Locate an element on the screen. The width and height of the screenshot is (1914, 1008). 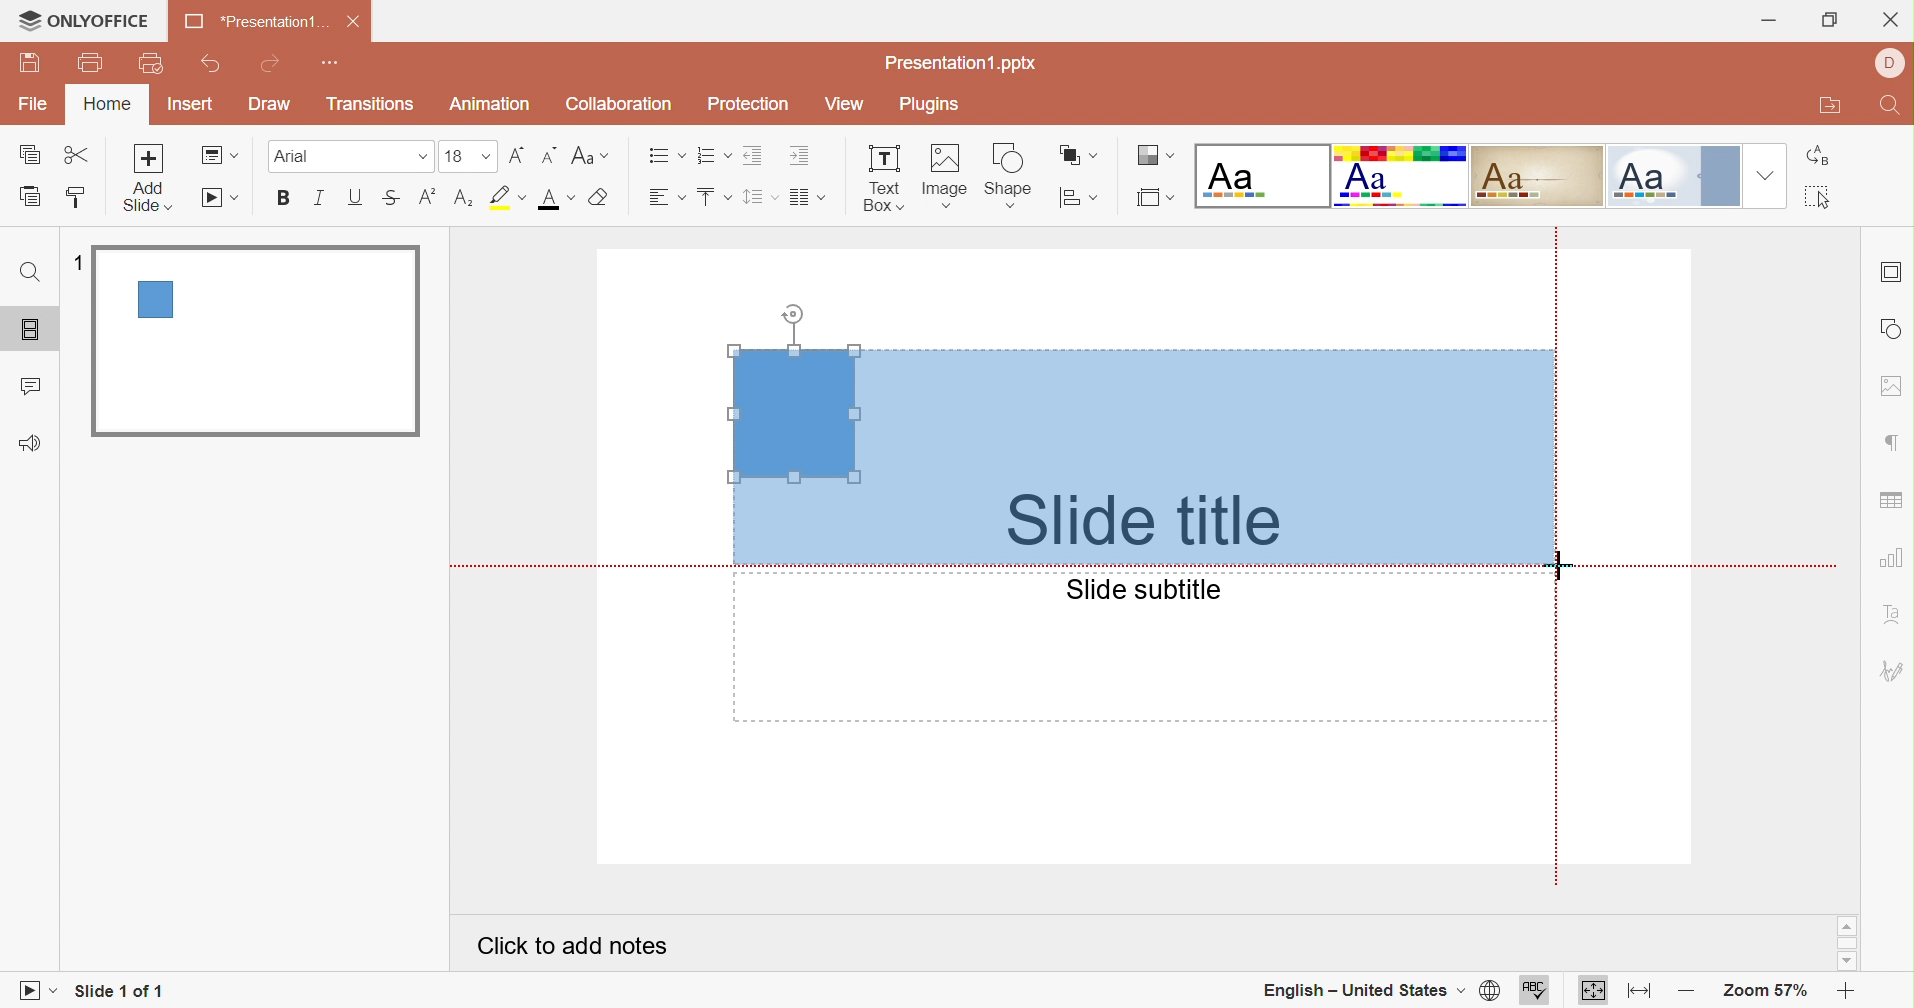
Slide is located at coordinates (256, 339).